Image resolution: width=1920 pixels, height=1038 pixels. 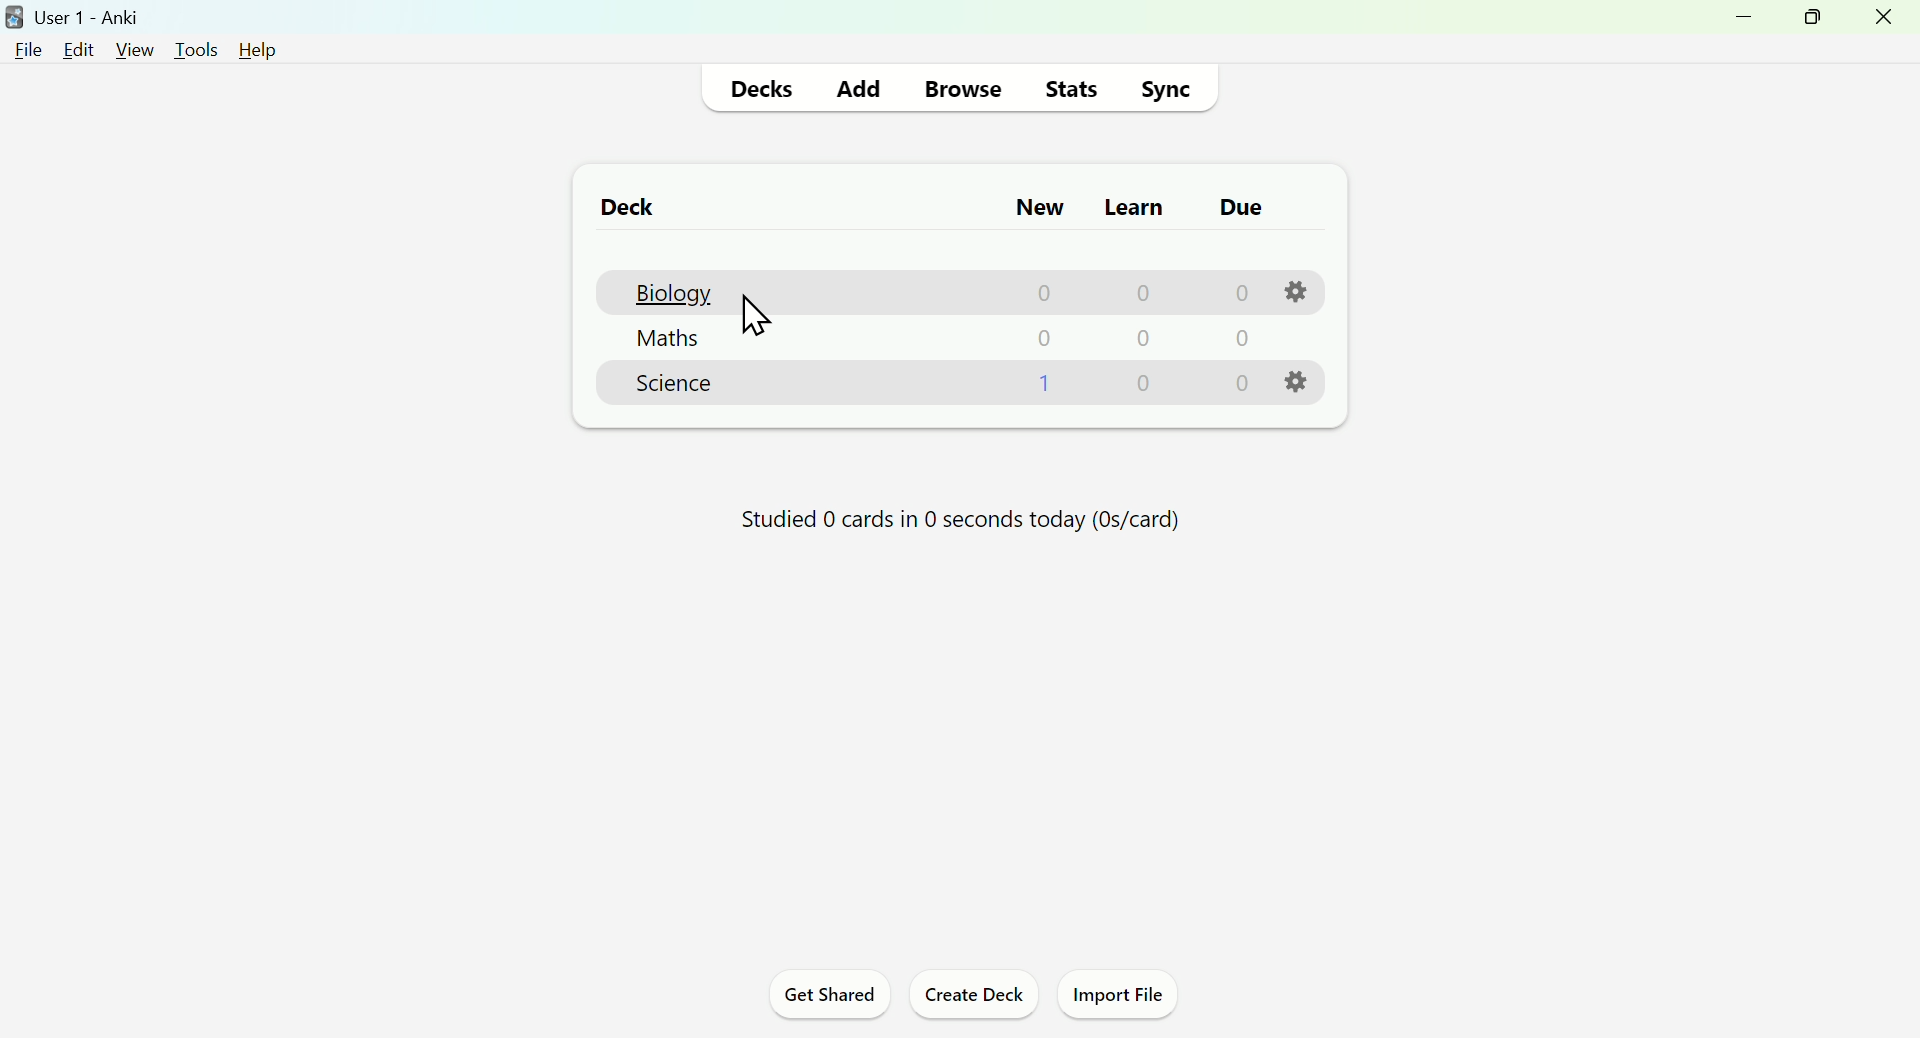 What do you see at coordinates (1135, 295) in the screenshot?
I see `0` at bounding box center [1135, 295].